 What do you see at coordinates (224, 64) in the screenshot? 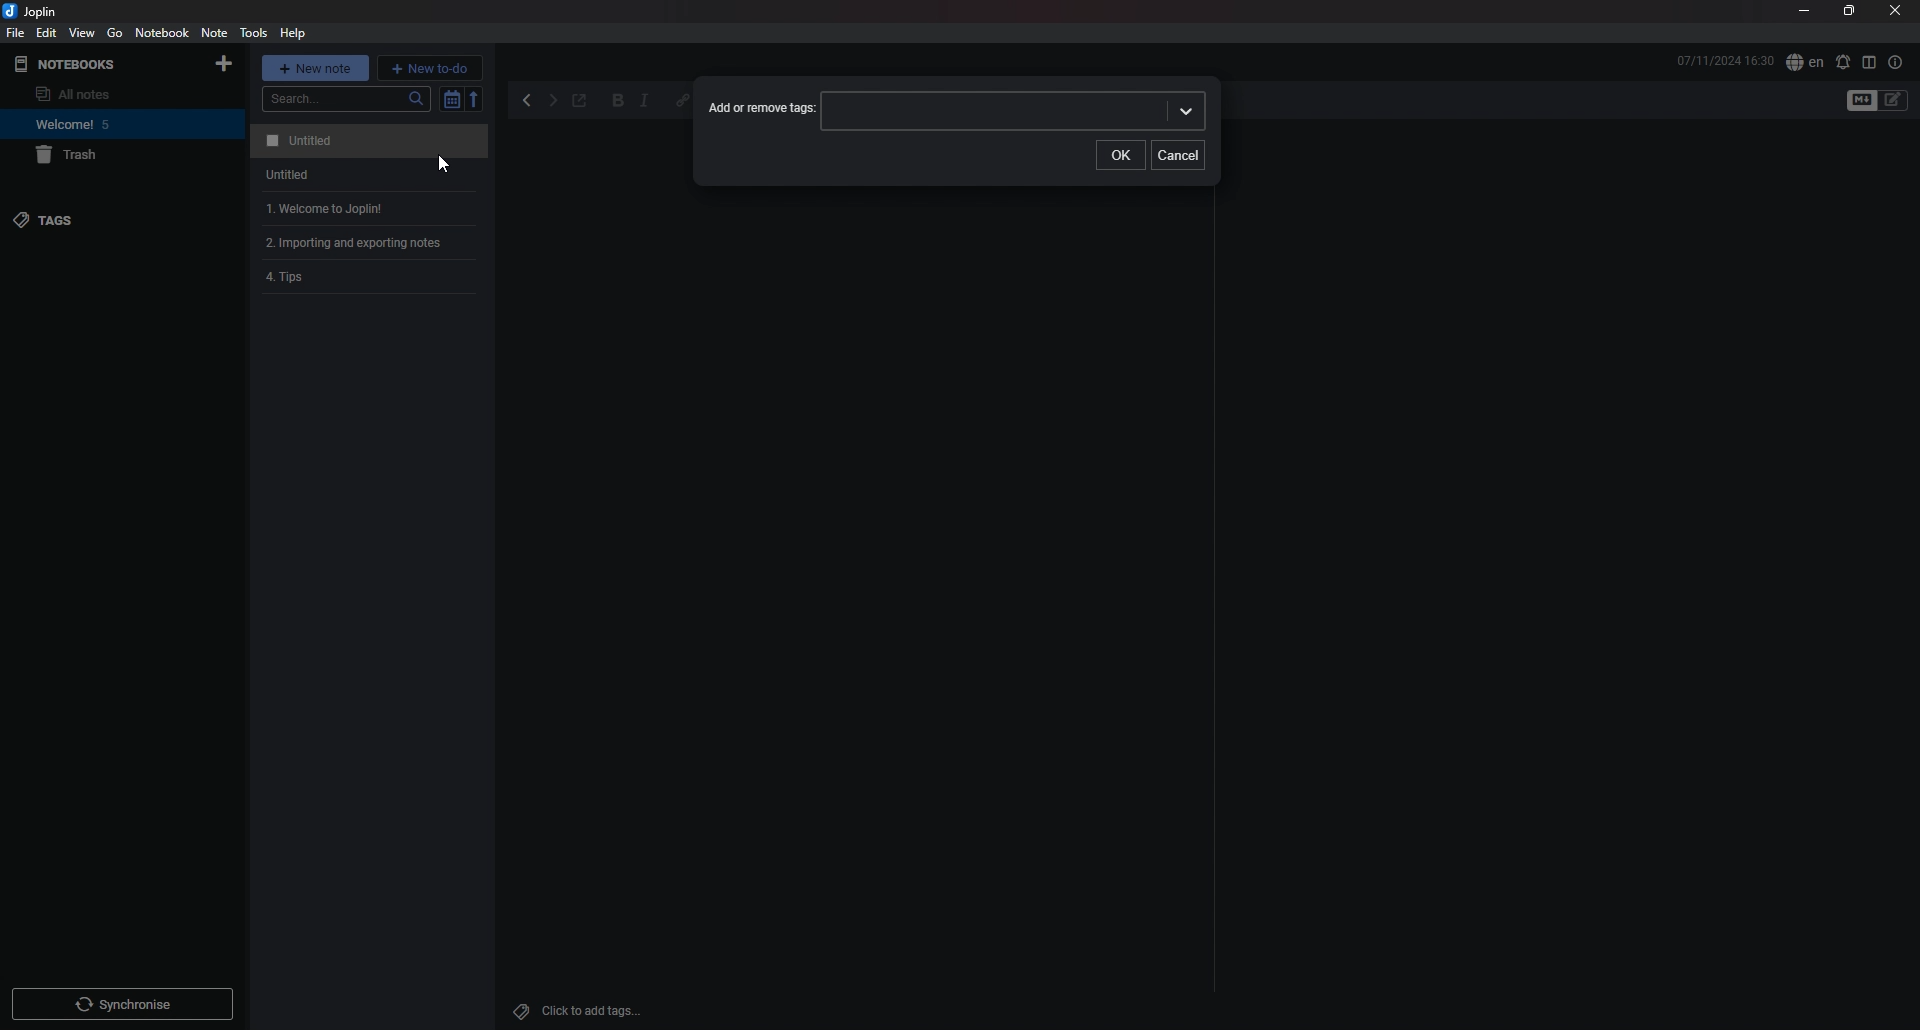
I see `add notebook` at bounding box center [224, 64].